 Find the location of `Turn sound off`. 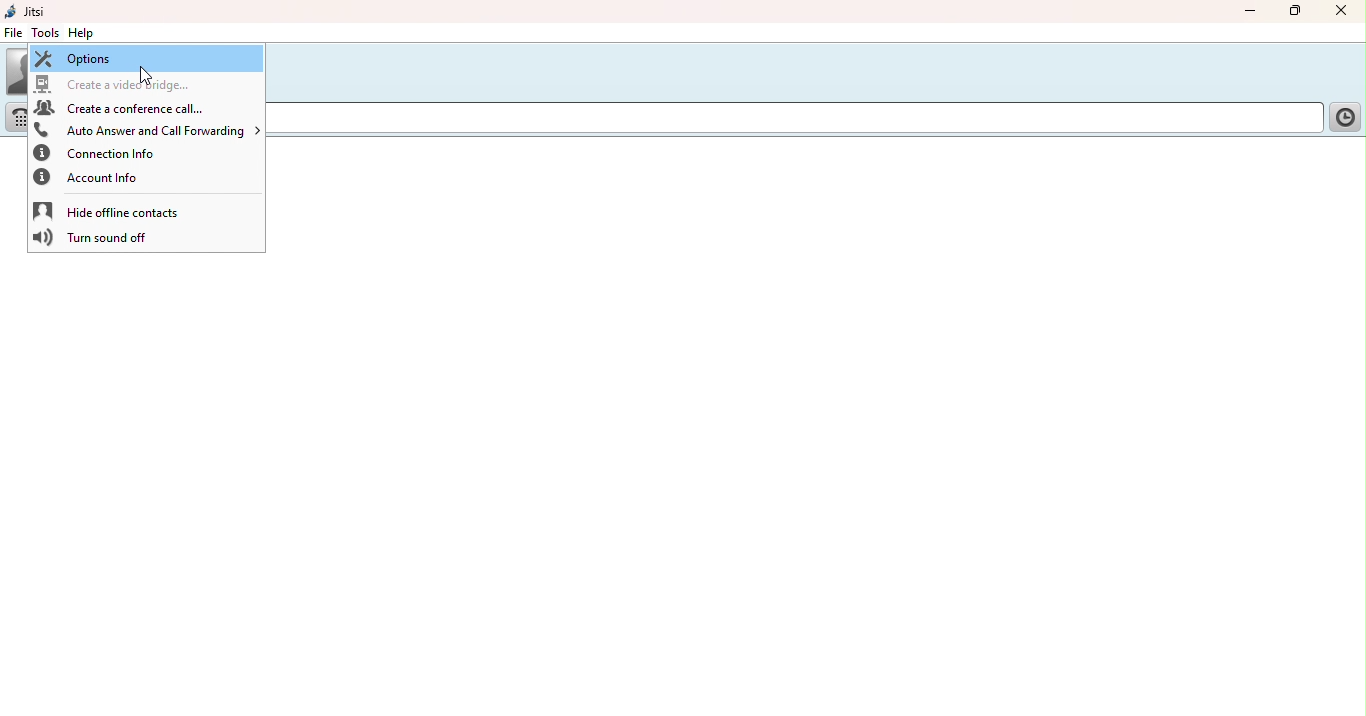

Turn sound off is located at coordinates (95, 240).